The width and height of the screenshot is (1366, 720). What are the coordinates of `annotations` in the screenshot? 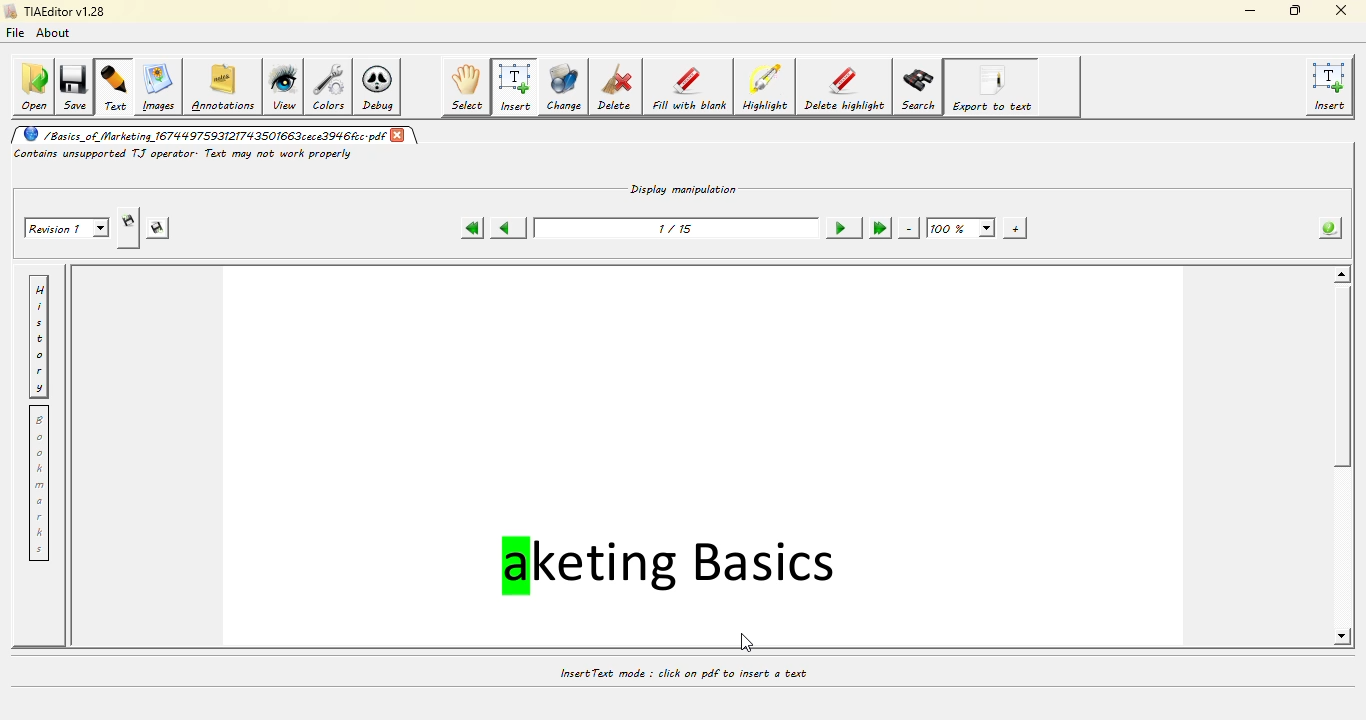 It's located at (225, 86).